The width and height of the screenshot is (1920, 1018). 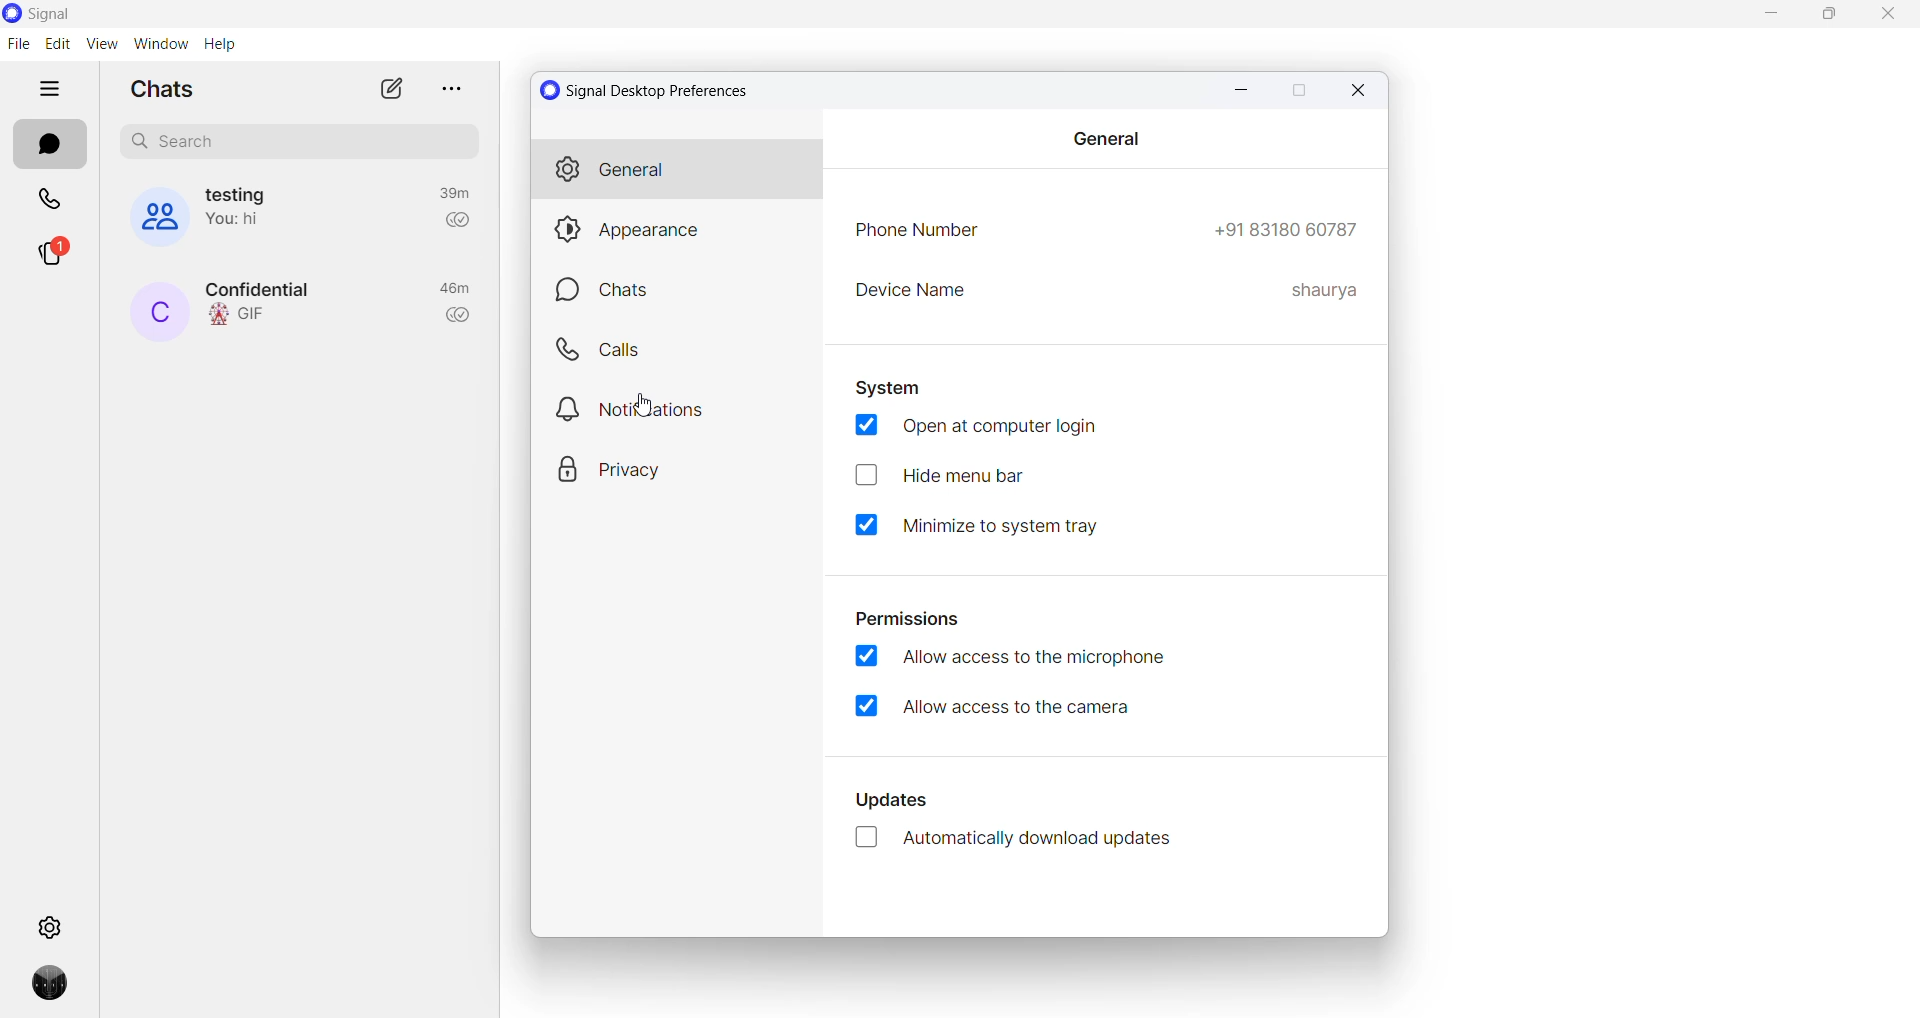 What do you see at coordinates (43, 990) in the screenshot?
I see `Profile` at bounding box center [43, 990].